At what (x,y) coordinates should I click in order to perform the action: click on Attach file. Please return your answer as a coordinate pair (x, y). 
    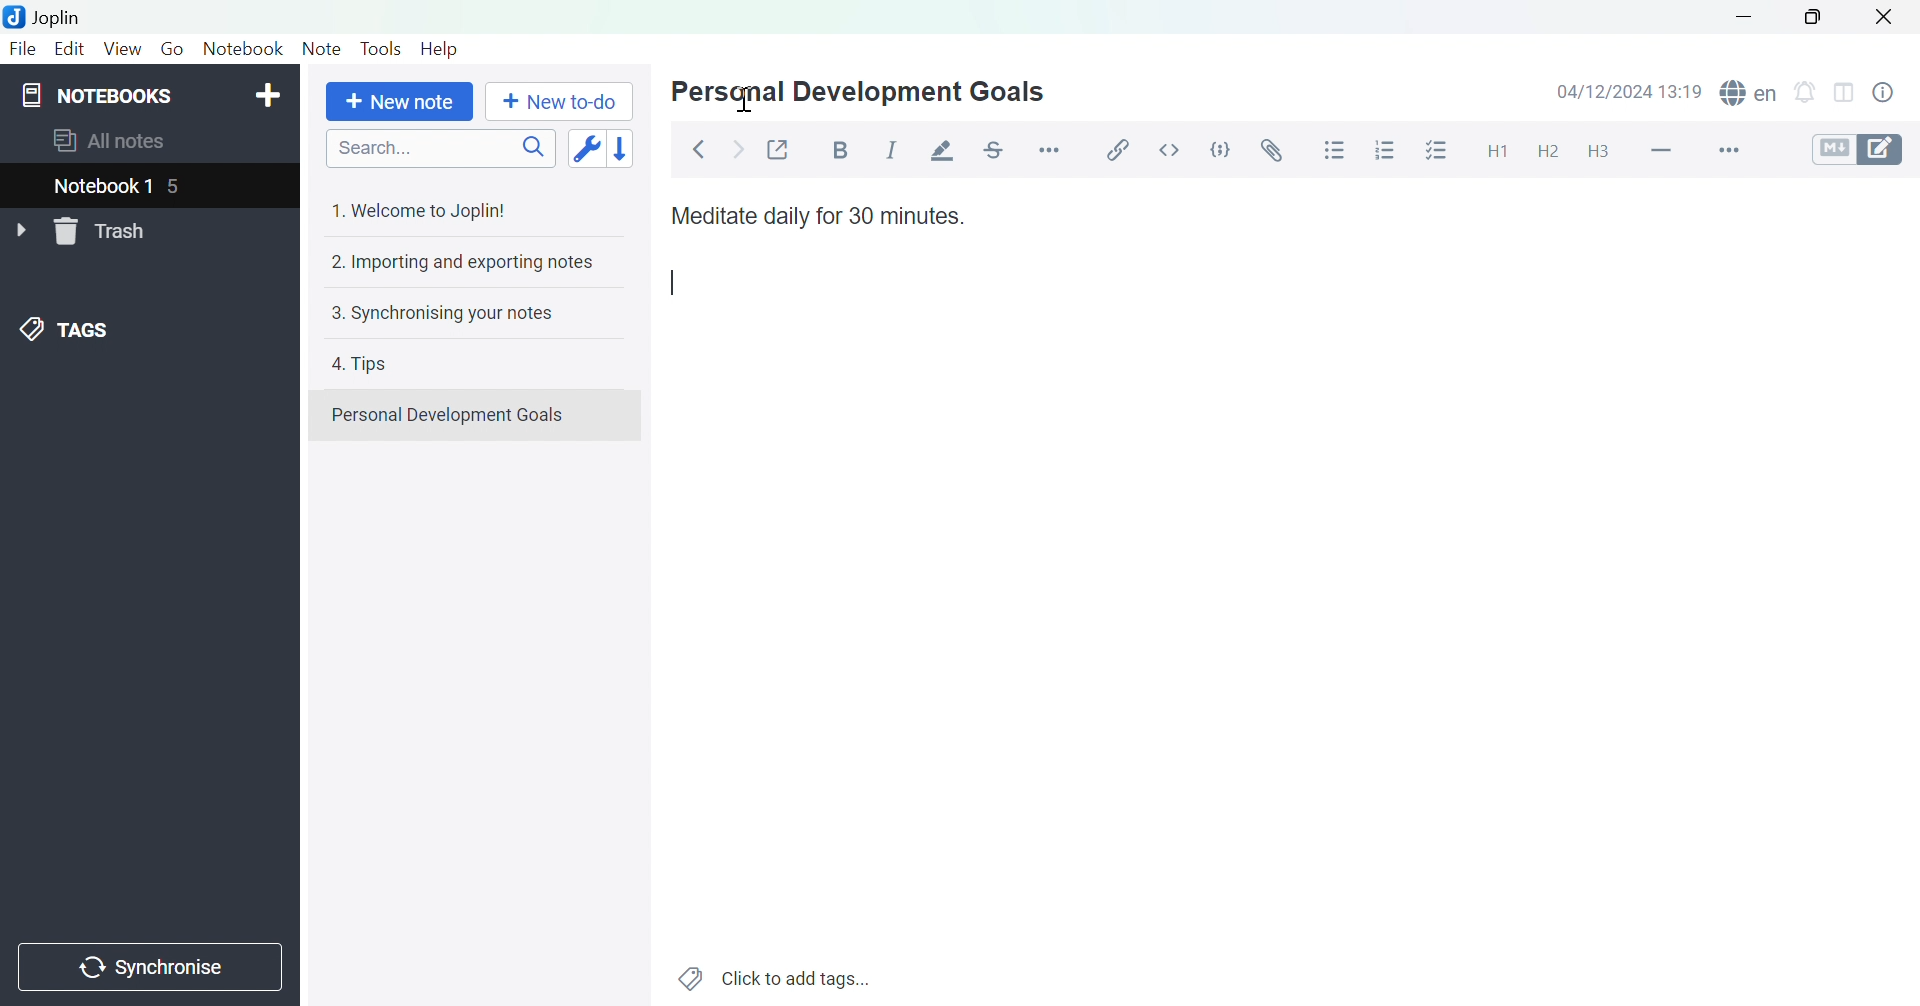
    Looking at the image, I should click on (1268, 151).